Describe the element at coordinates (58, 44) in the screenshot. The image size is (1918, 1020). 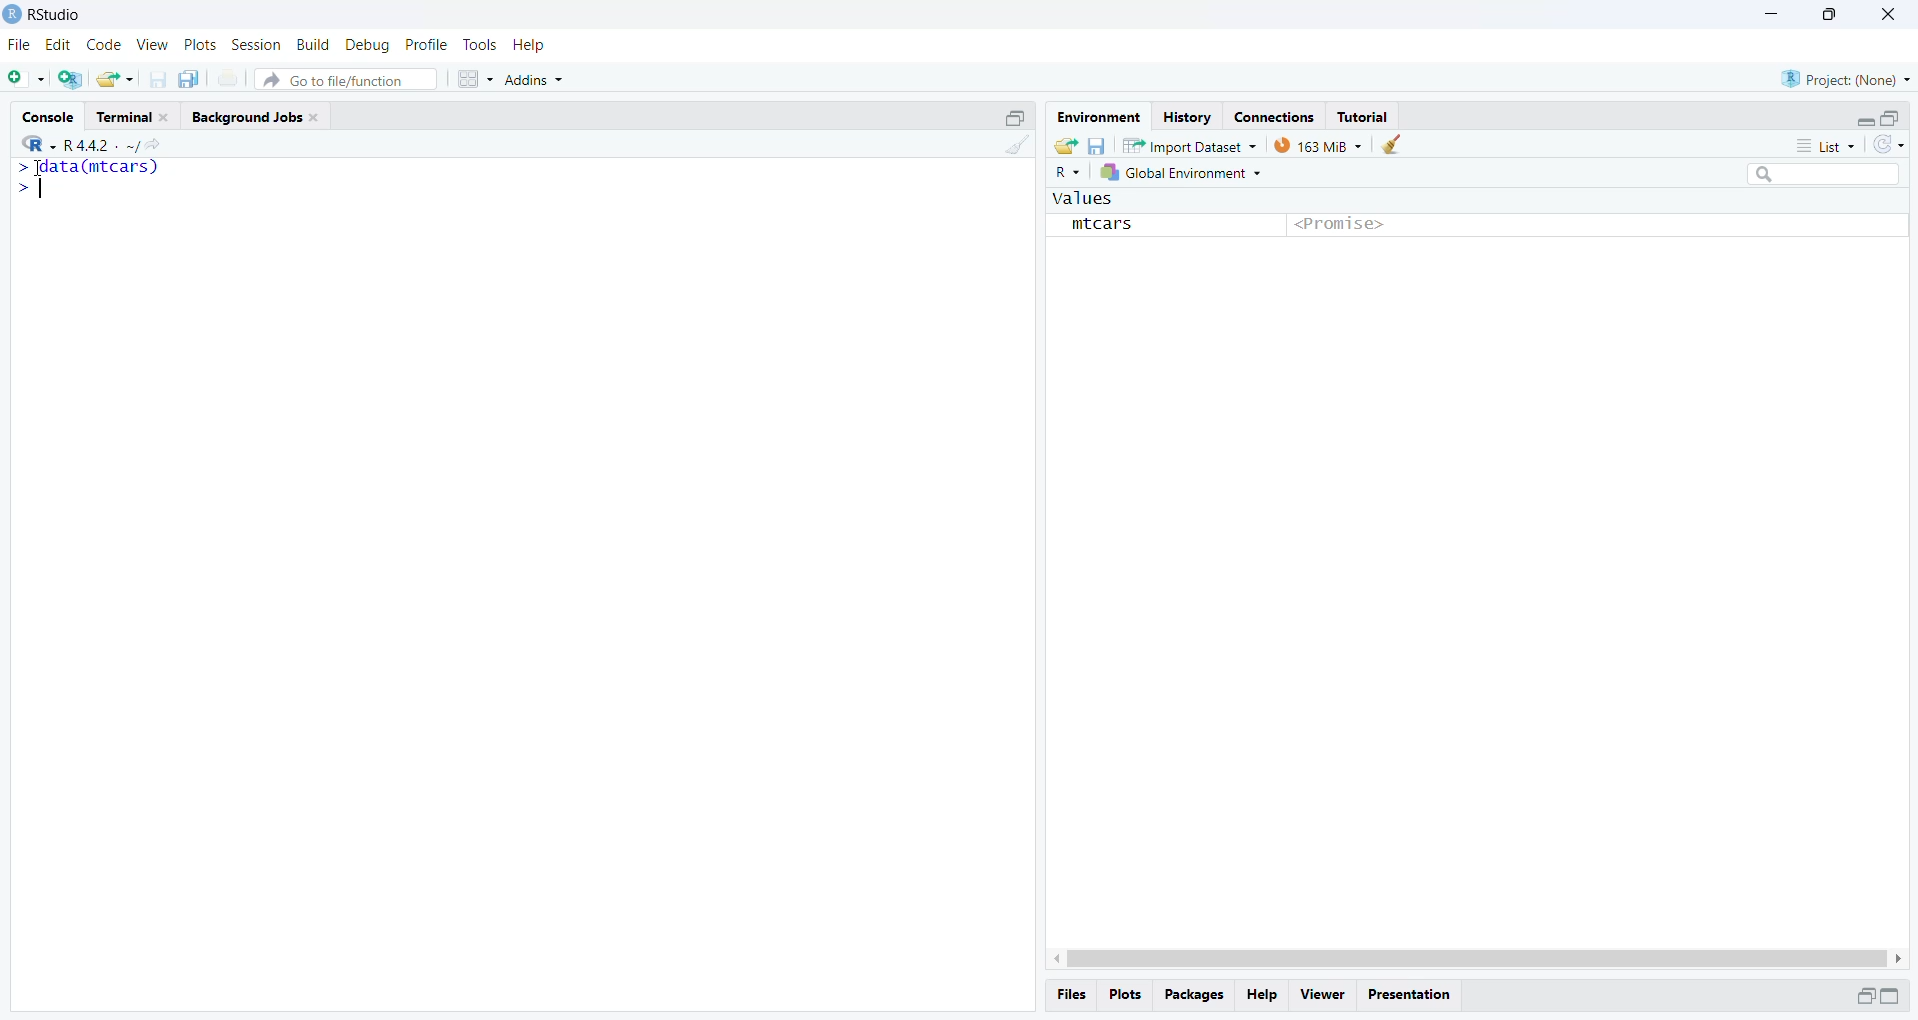
I see `edit` at that location.